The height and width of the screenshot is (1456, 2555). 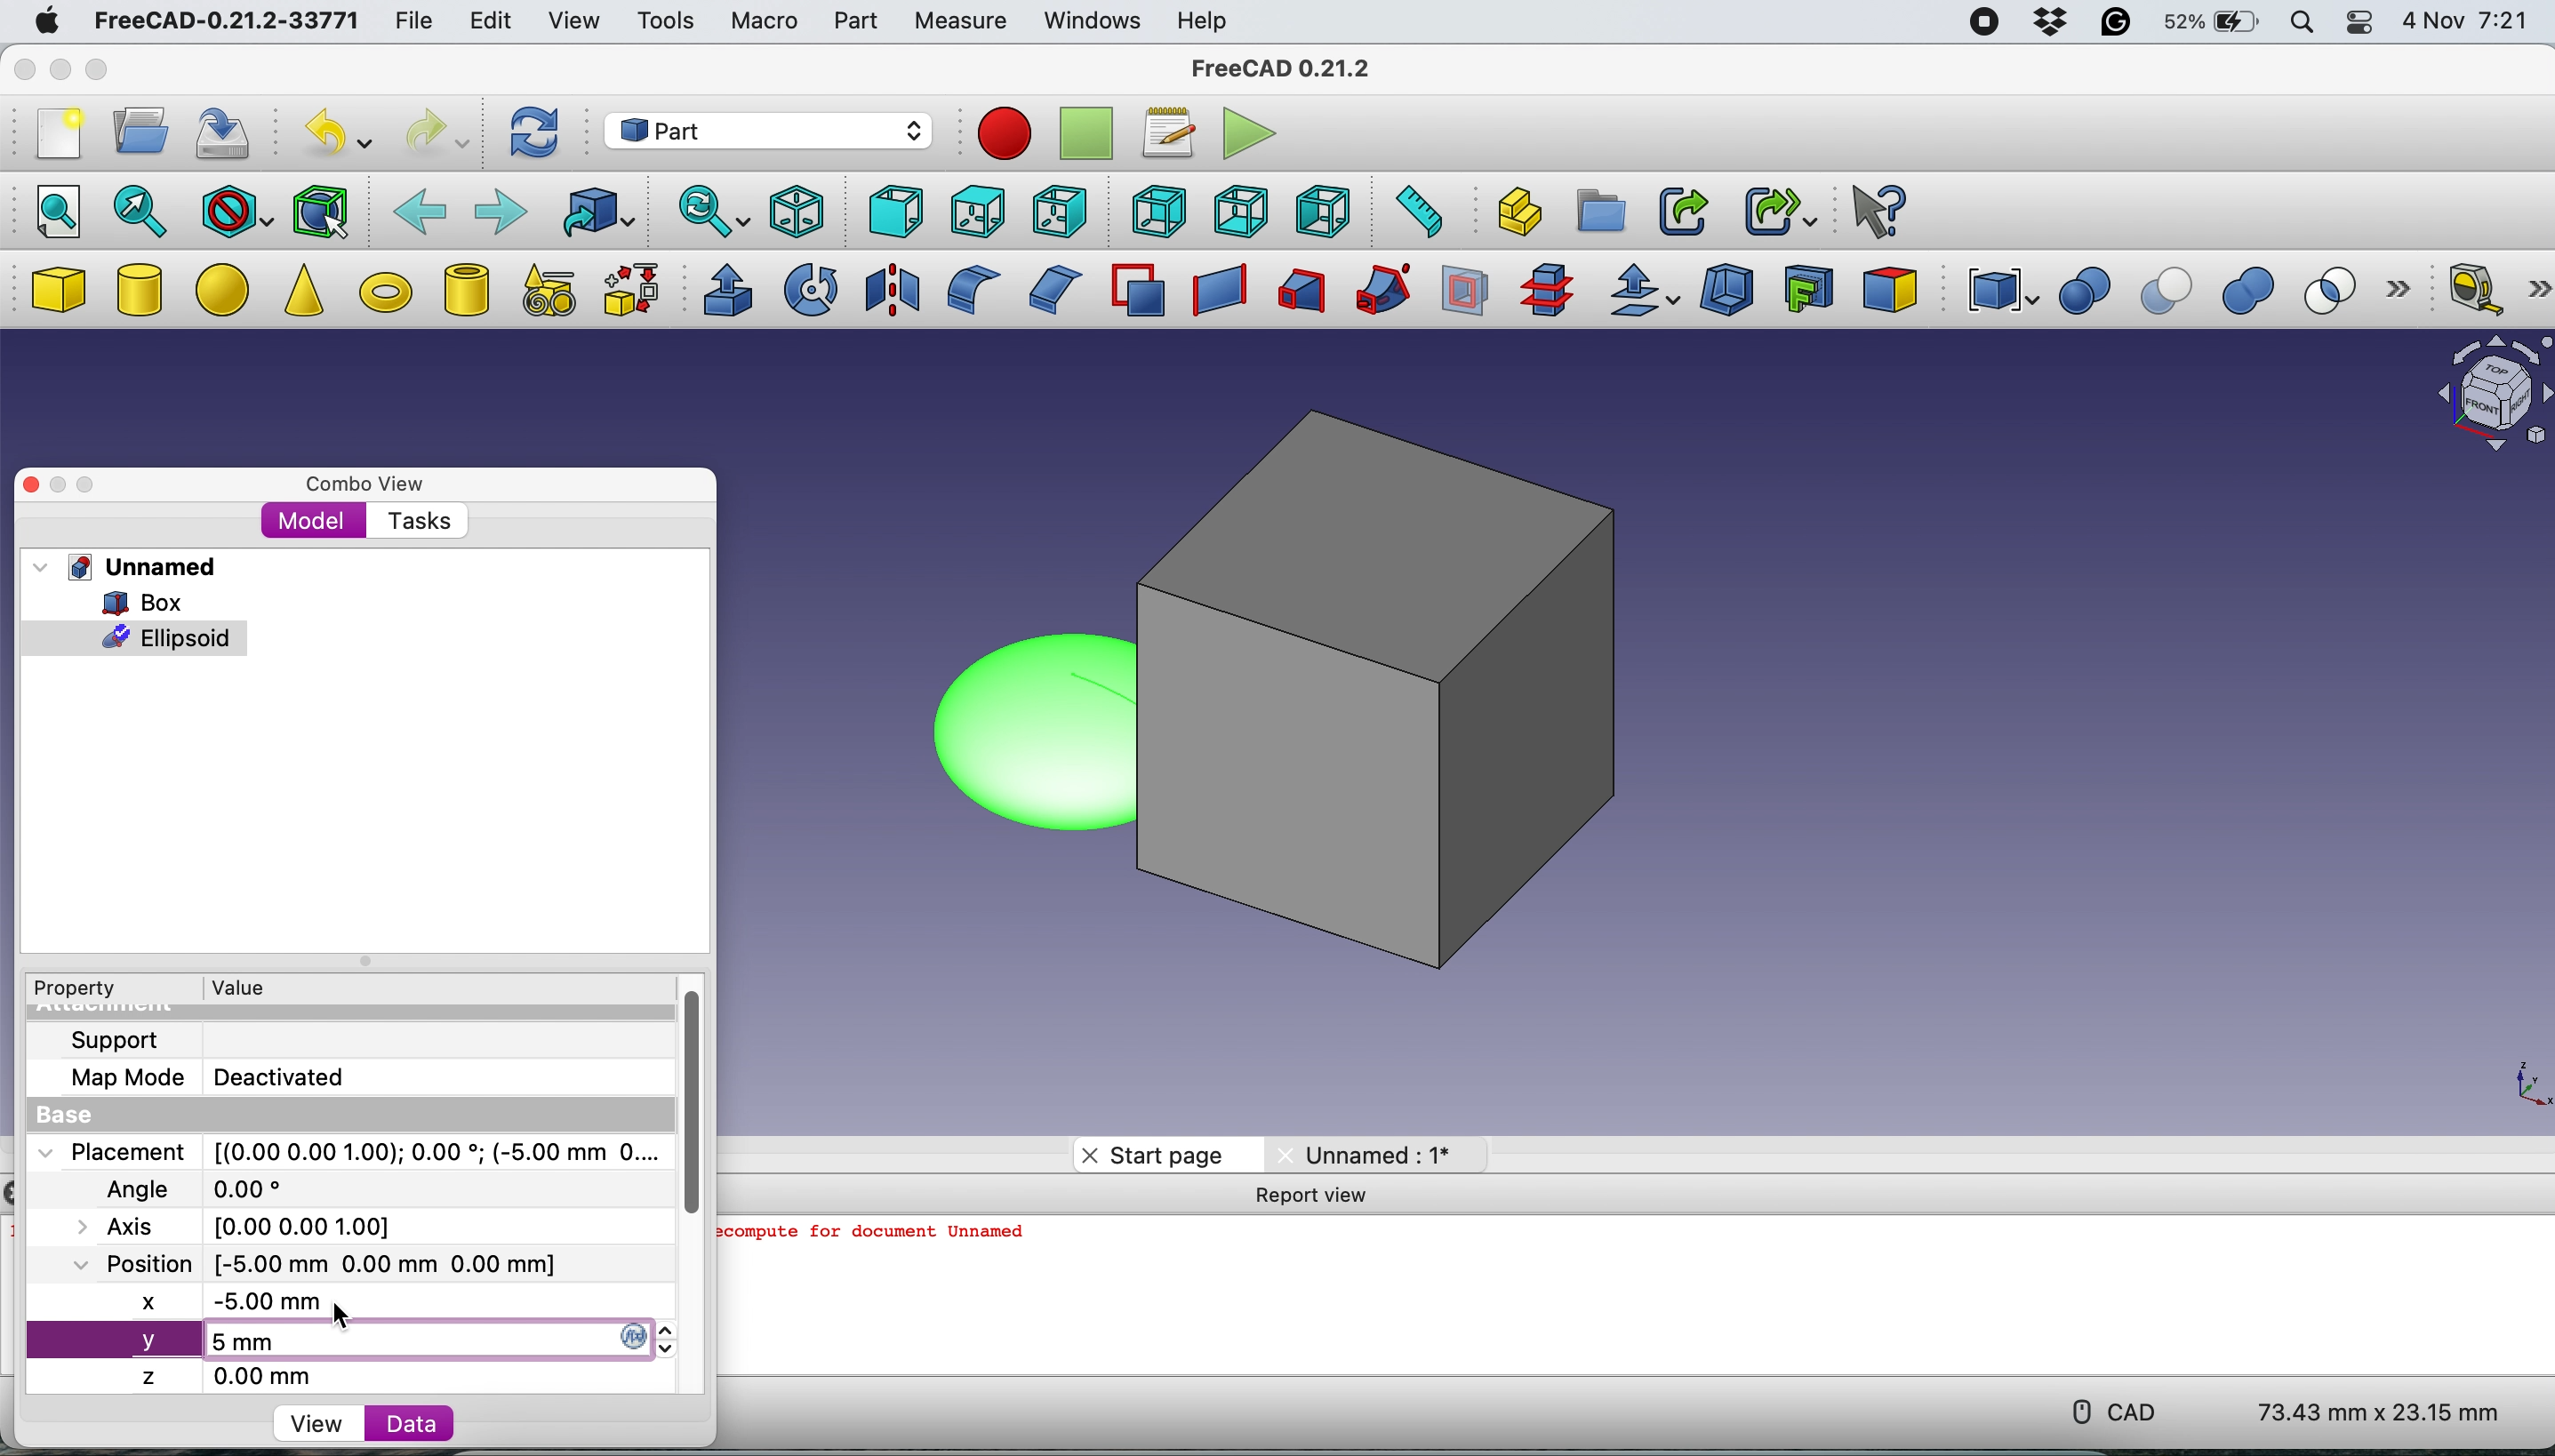 What do you see at coordinates (133, 131) in the screenshot?
I see `open` at bounding box center [133, 131].